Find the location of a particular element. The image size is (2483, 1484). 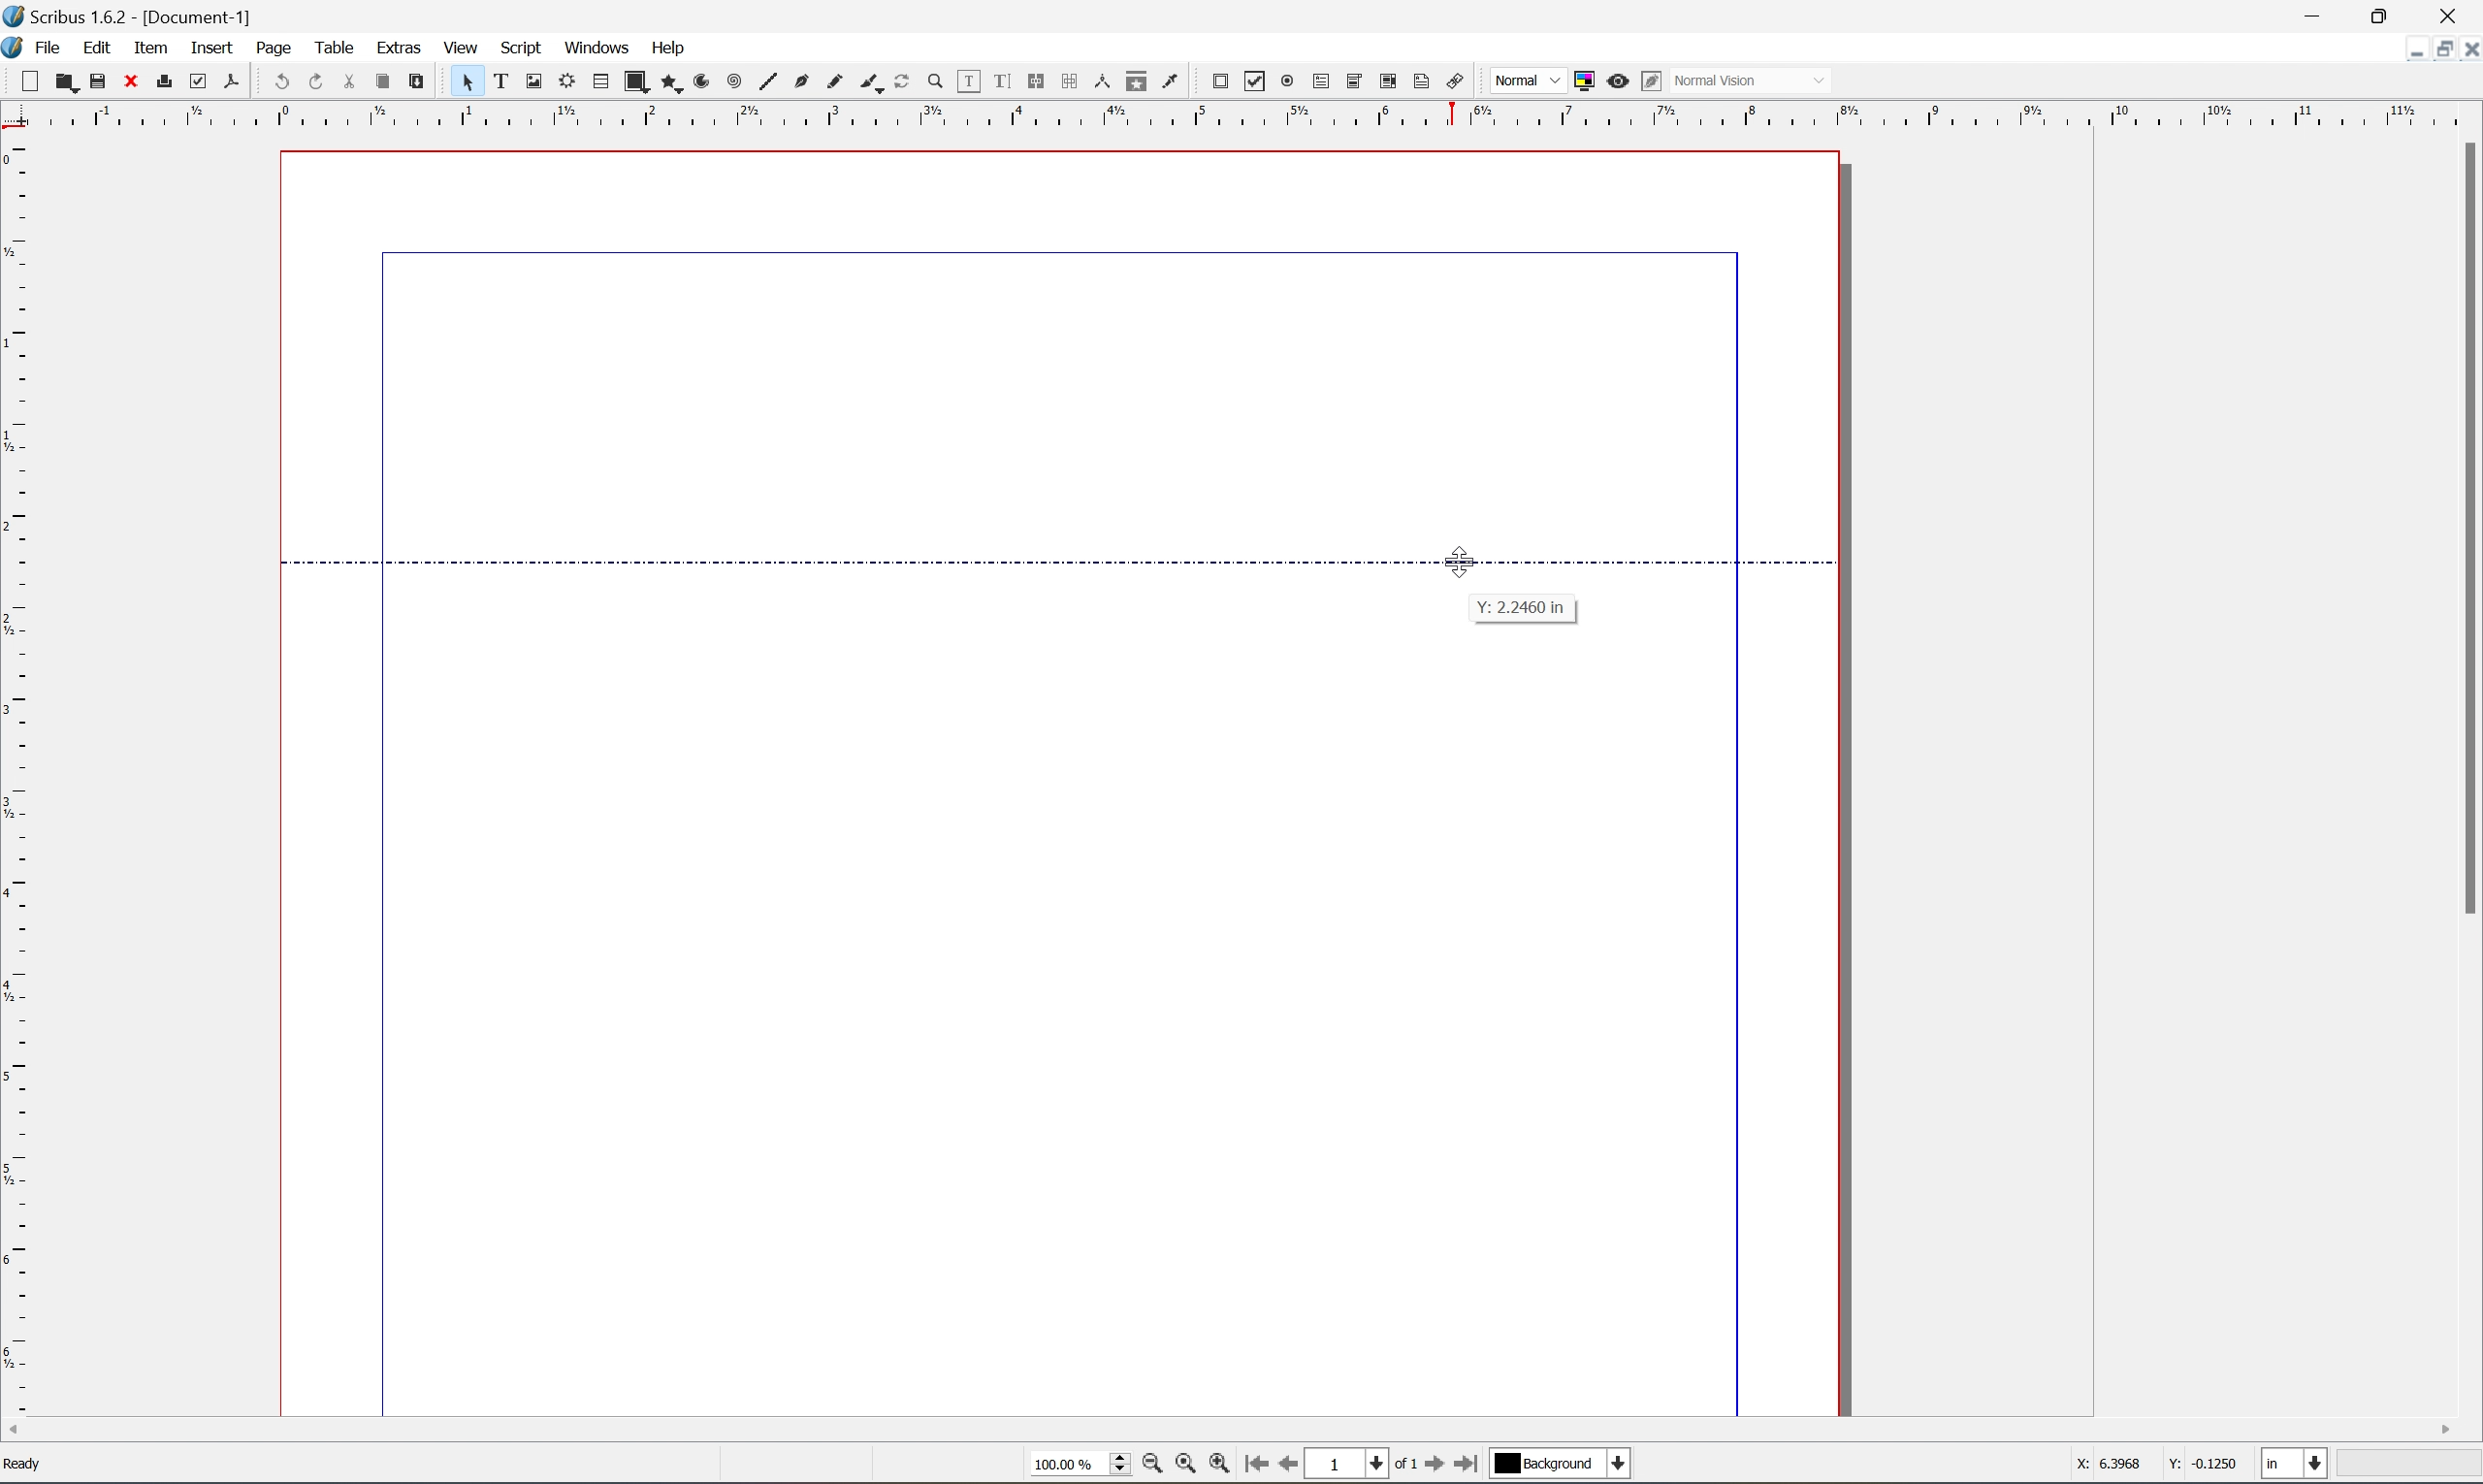

copy is located at coordinates (385, 81).